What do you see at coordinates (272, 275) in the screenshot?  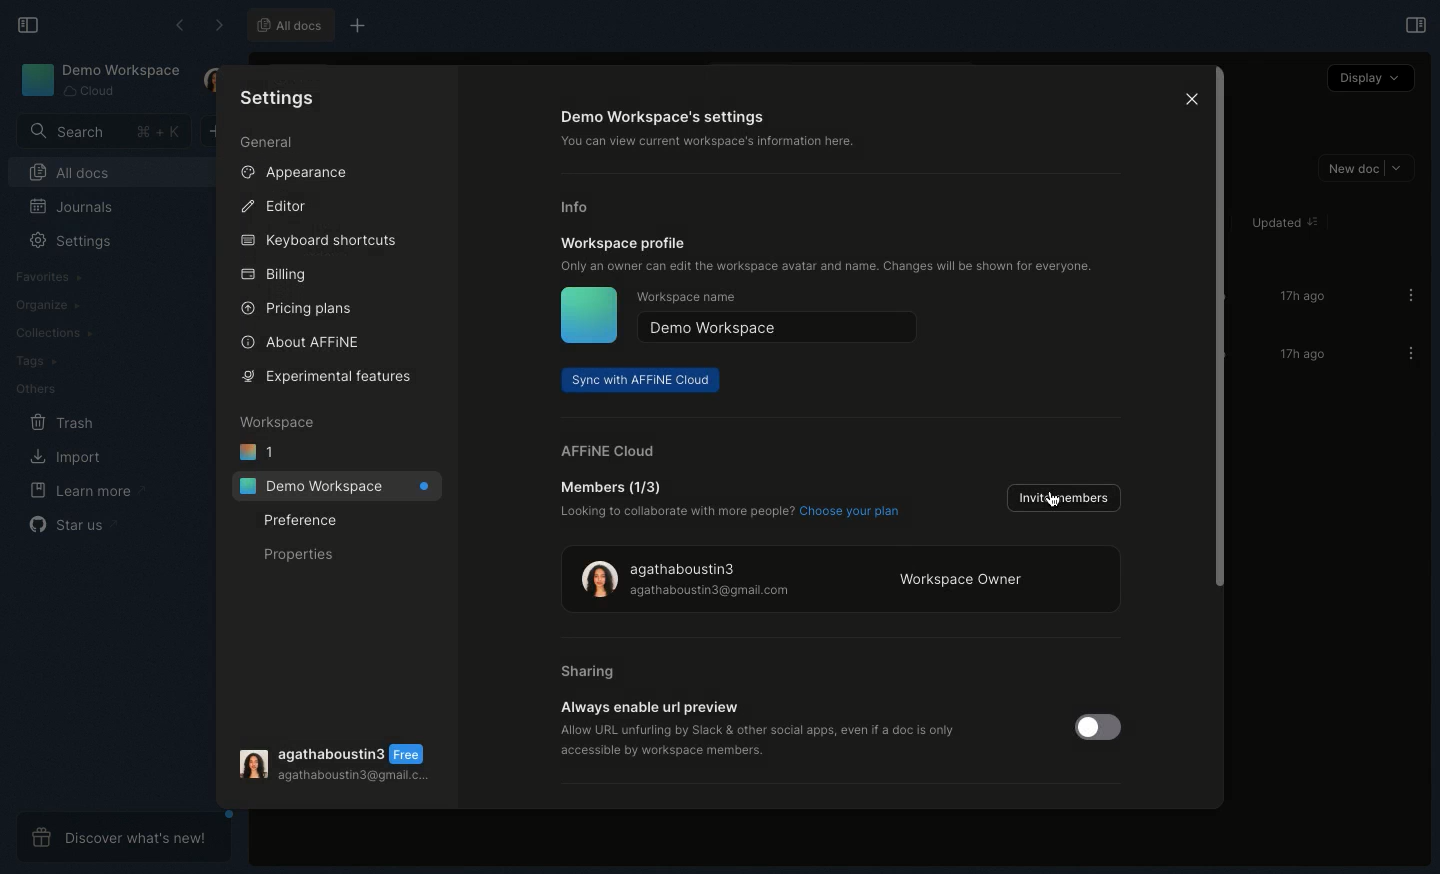 I see `Billing` at bounding box center [272, 275].